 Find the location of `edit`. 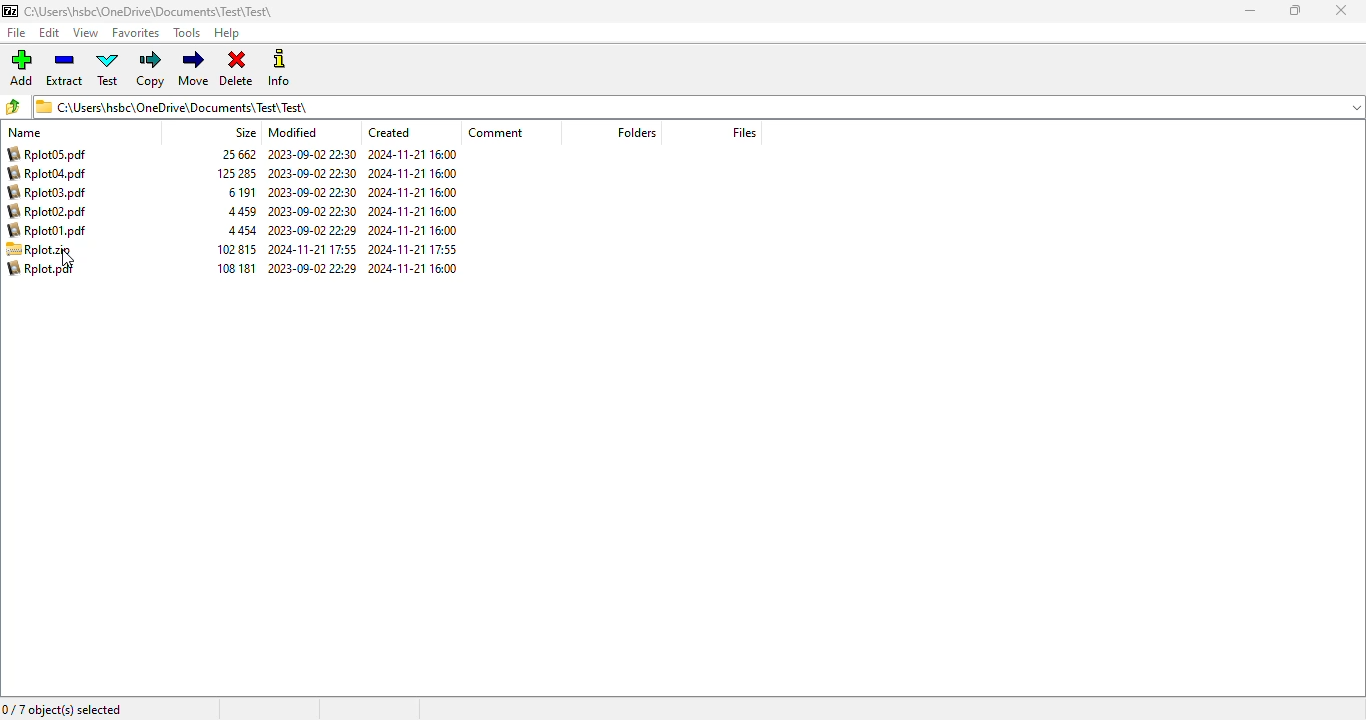

edit is located at coordinates (50, 33).